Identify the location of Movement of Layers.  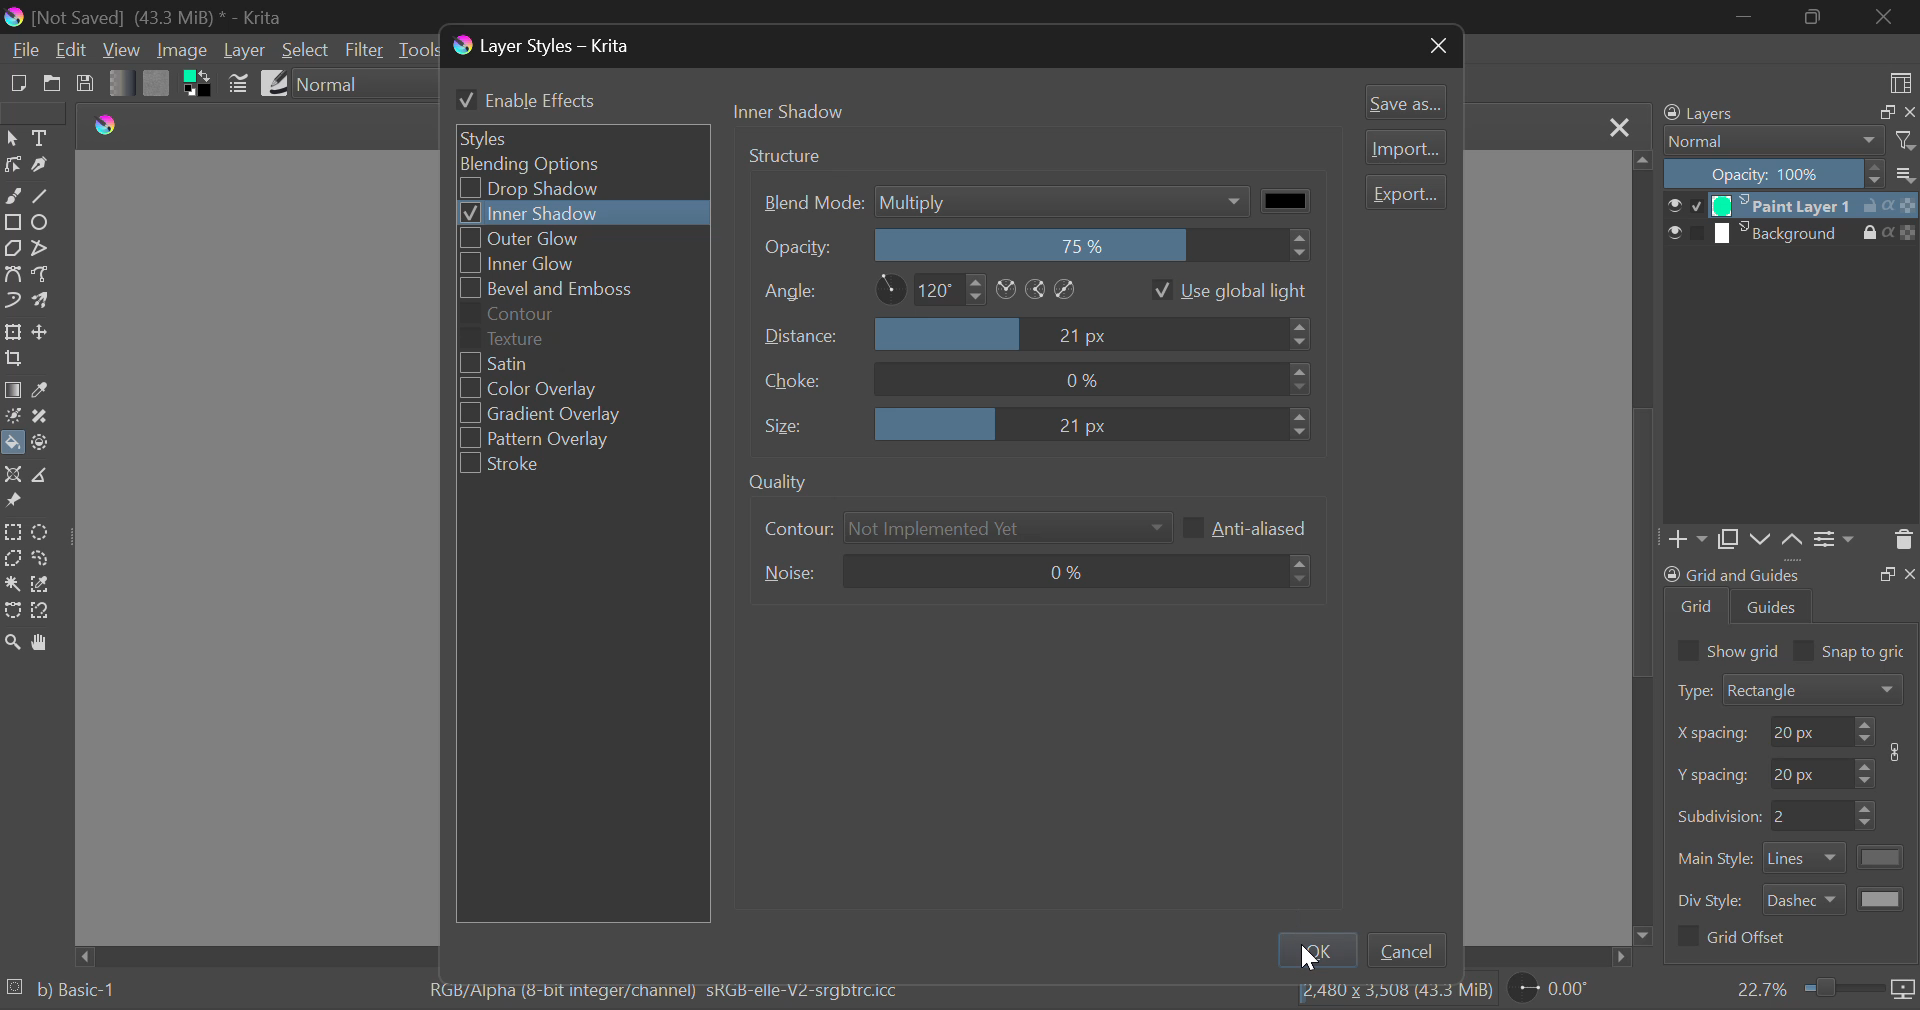
(1780, 541).